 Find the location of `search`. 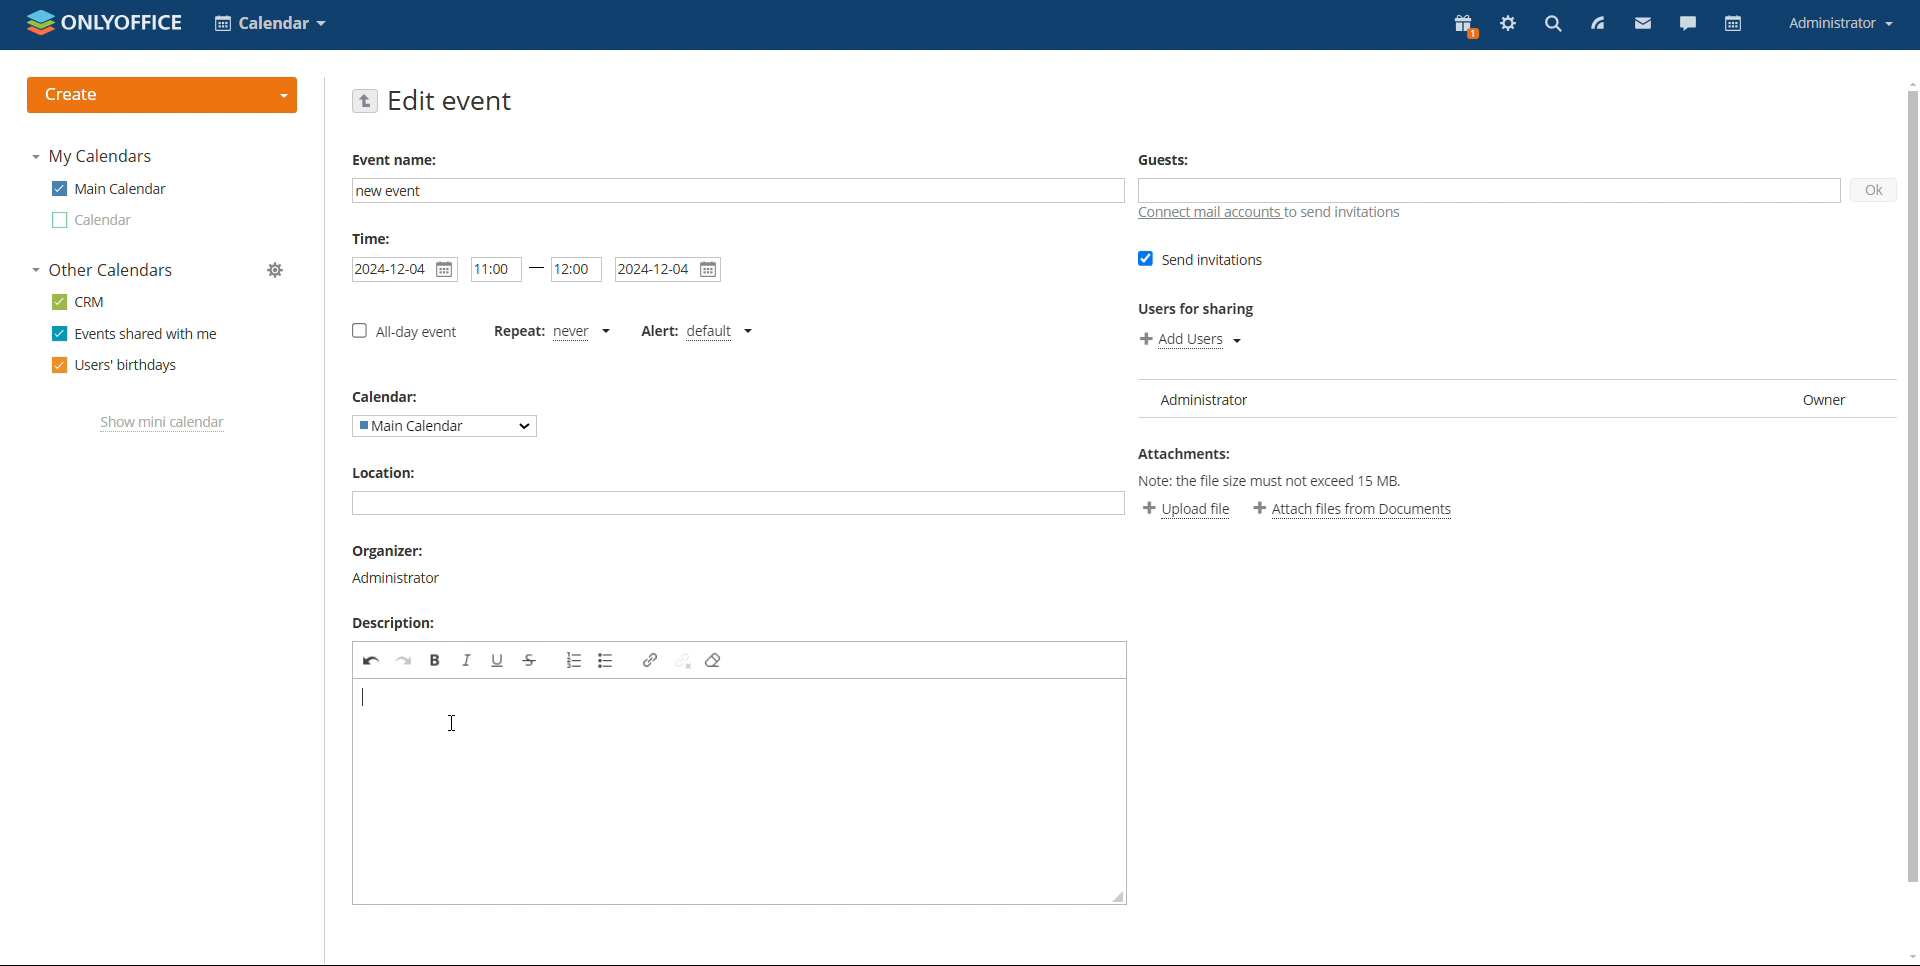

search is located at coordinates (1552, 26).